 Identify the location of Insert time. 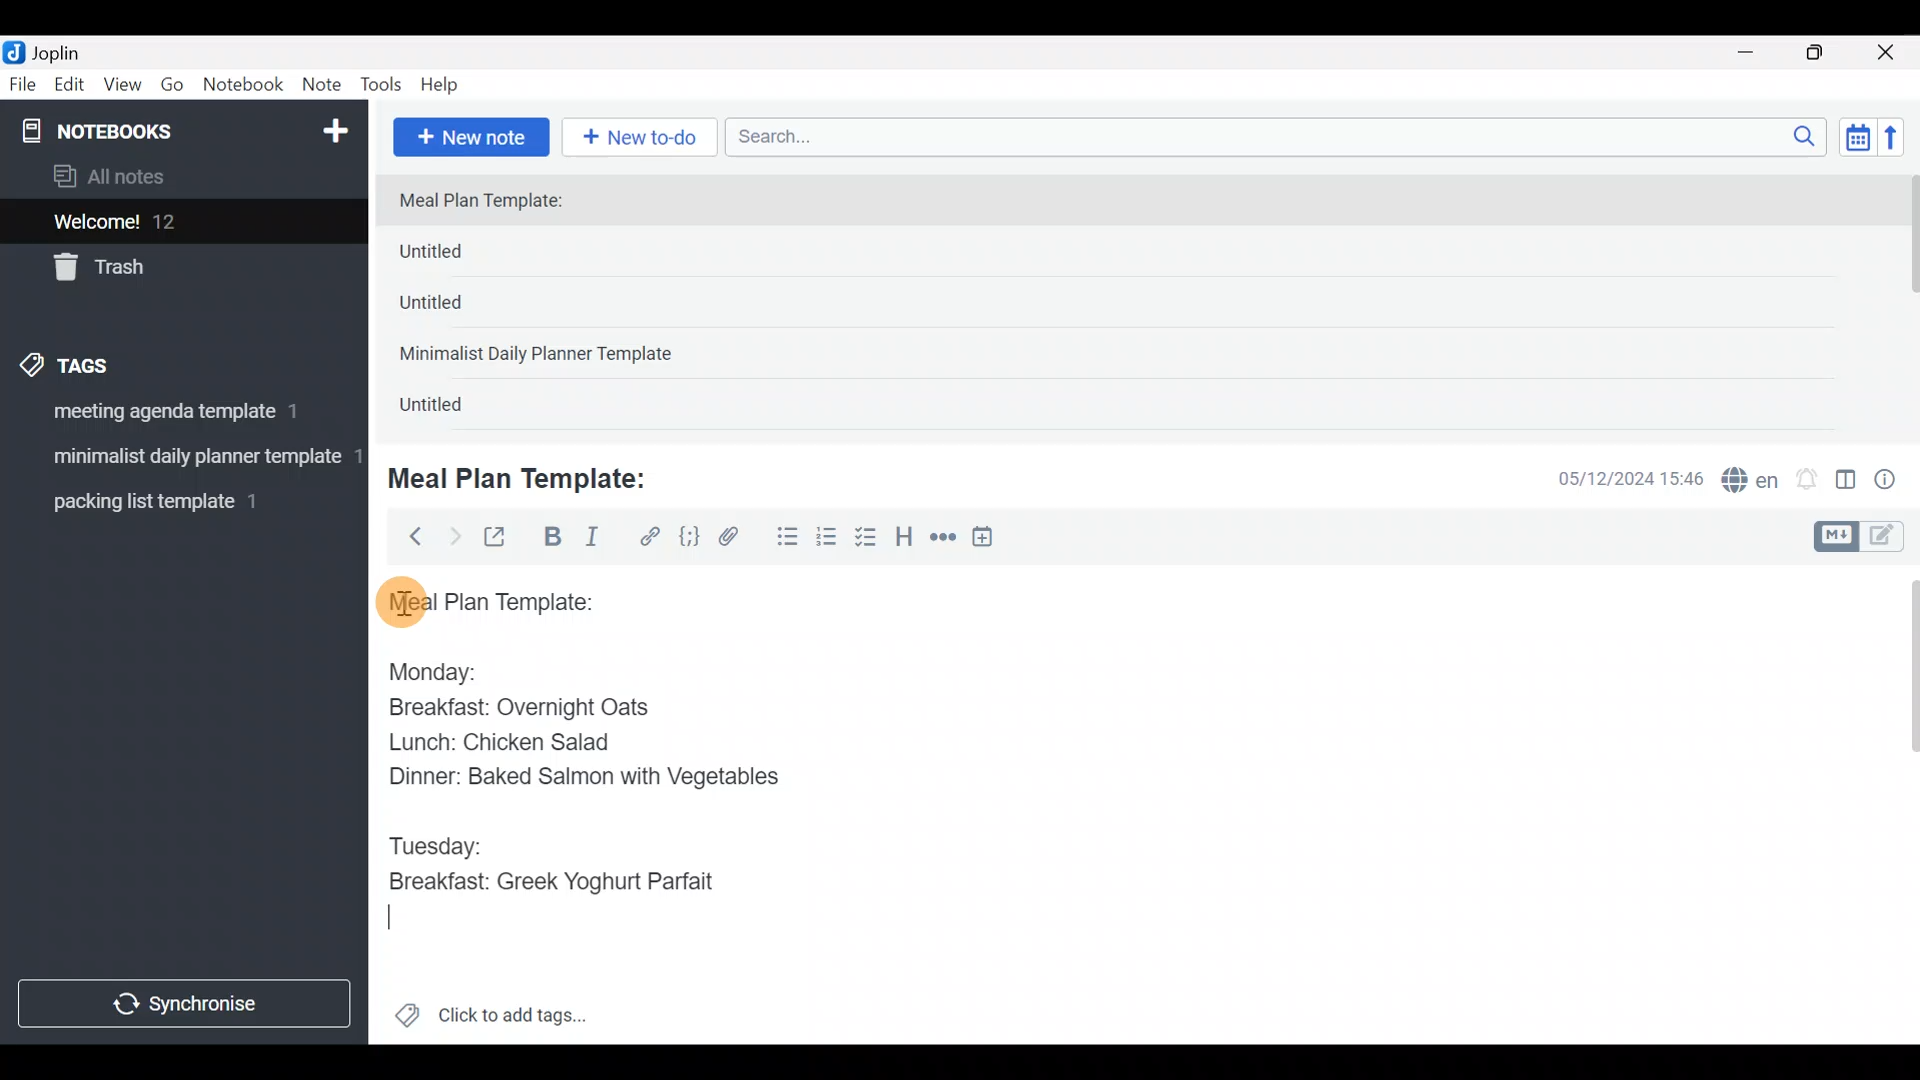
(992, 540).